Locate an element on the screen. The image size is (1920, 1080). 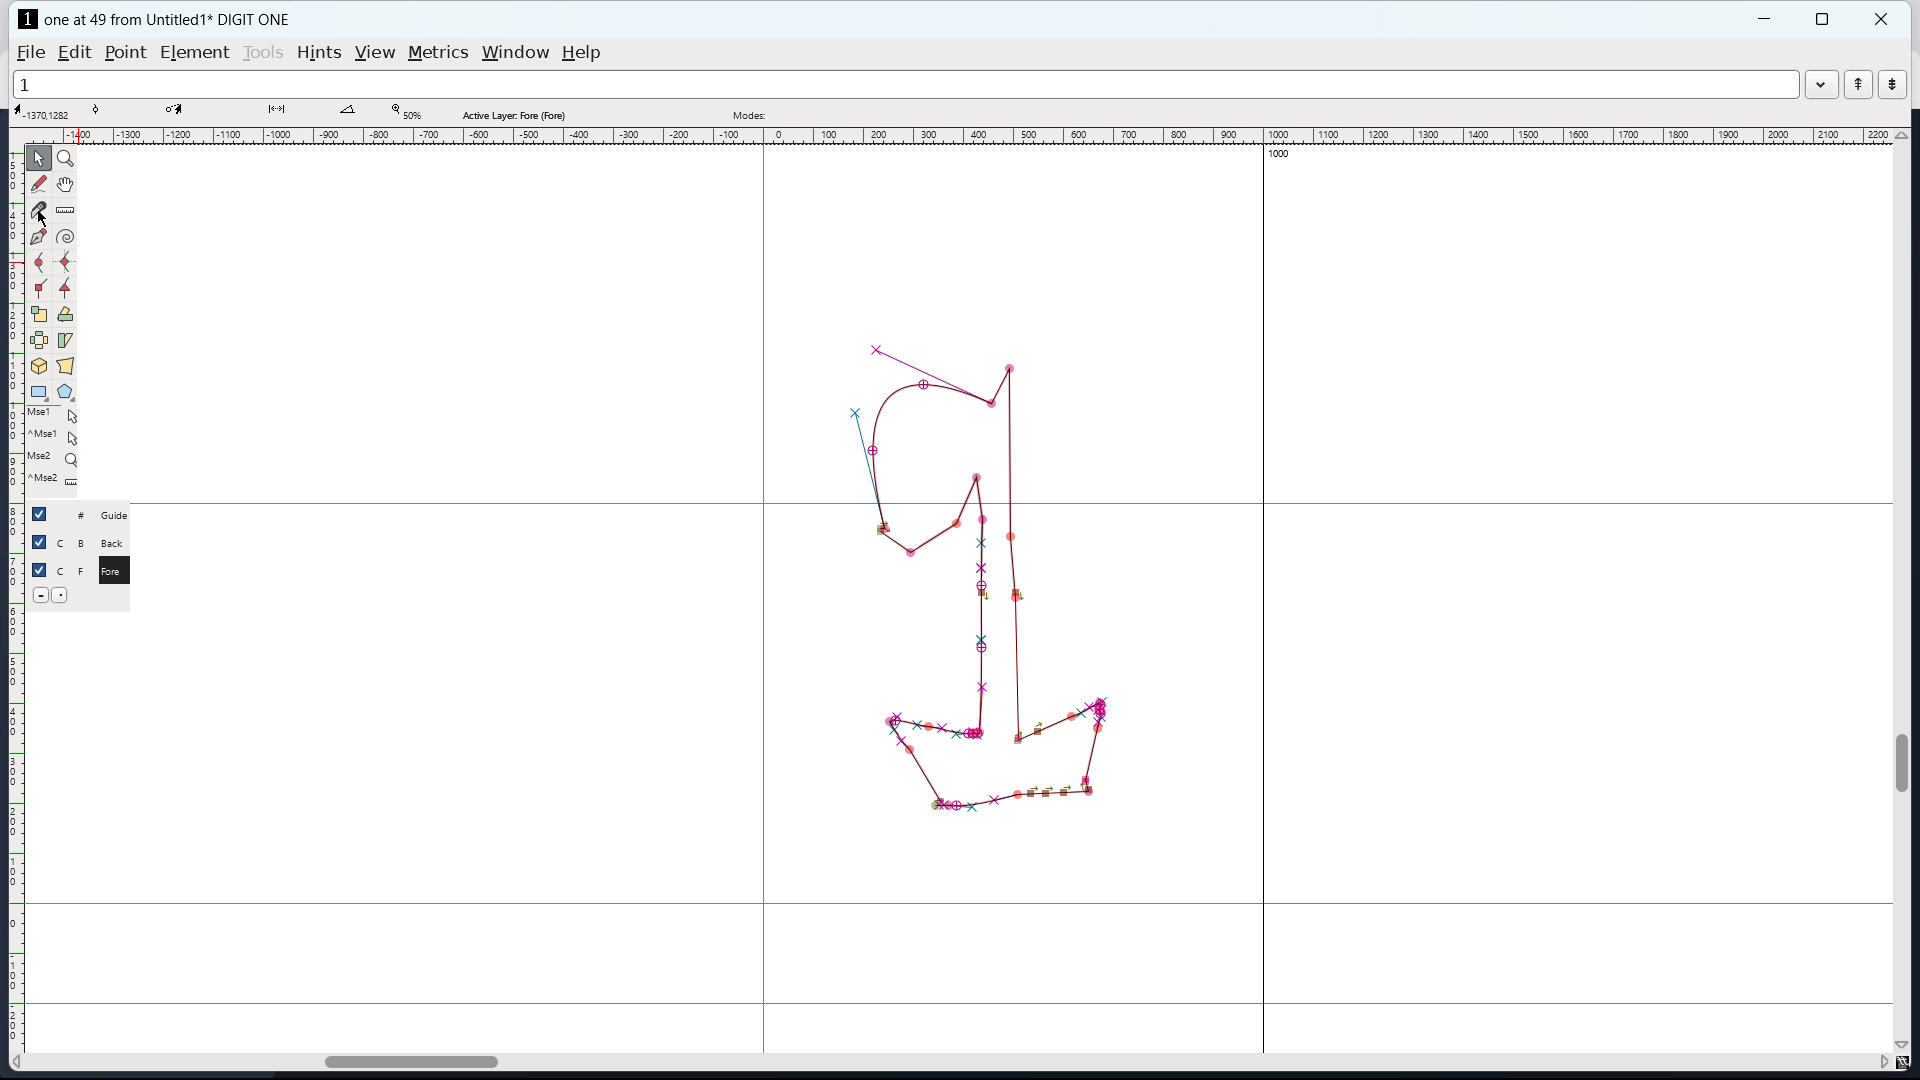
C F is located at coordinates (70, 568).